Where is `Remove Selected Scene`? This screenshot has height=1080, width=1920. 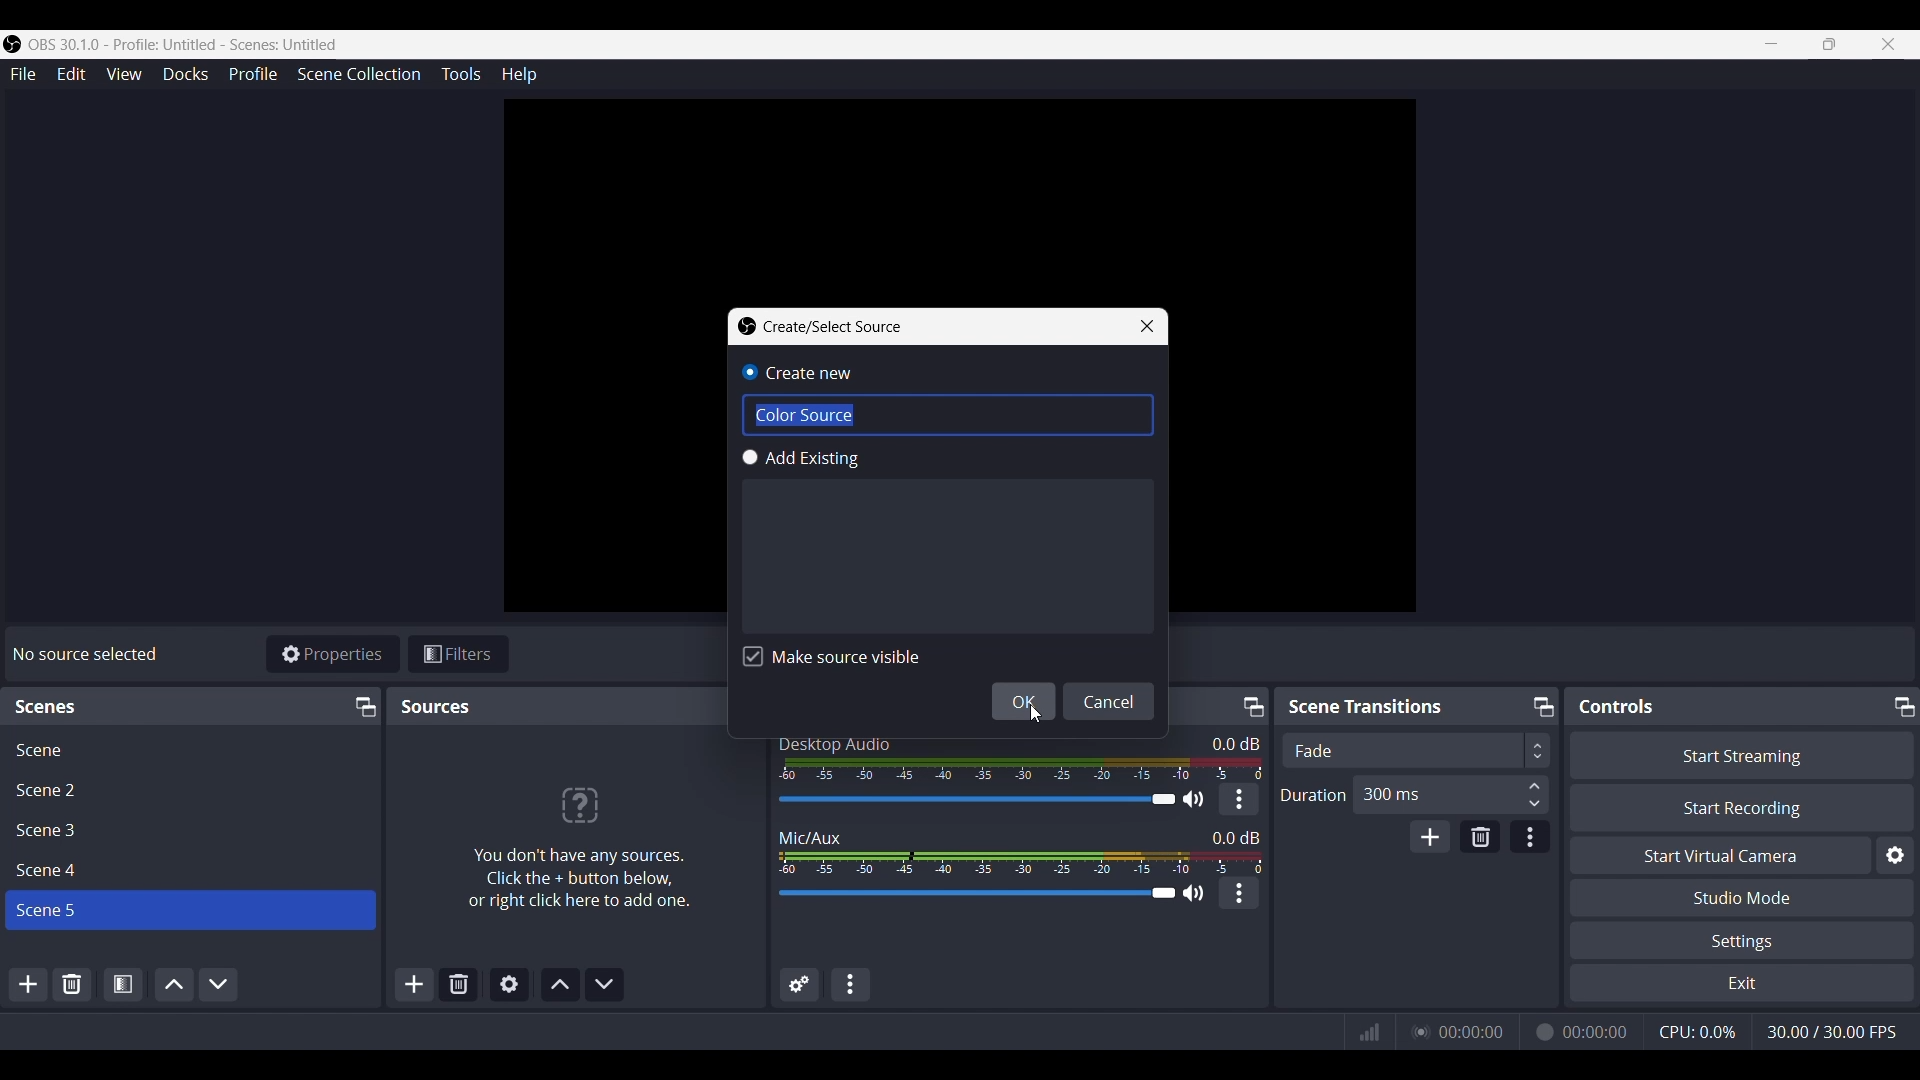 Remove Selected Scene is located at coordinates (73, 982).